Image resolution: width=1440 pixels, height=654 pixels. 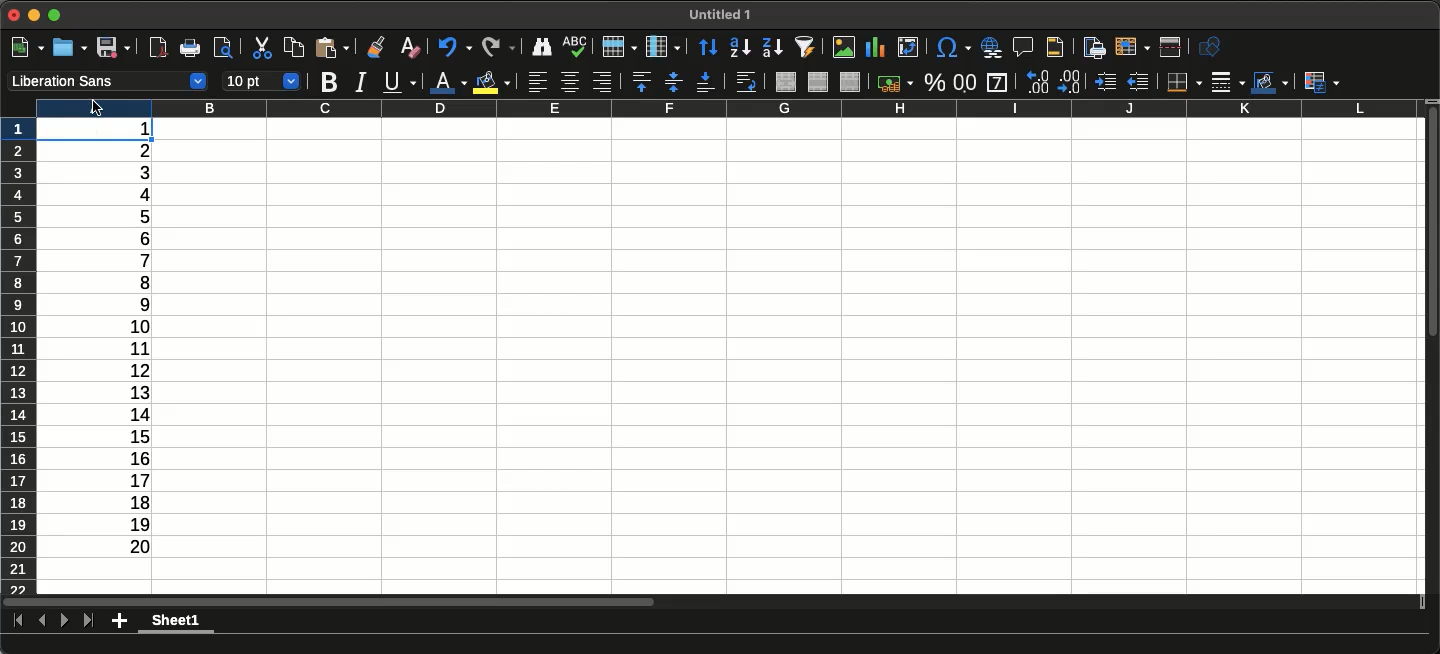 I want to click on Clear direct formatting, so click(x=410, y=48).